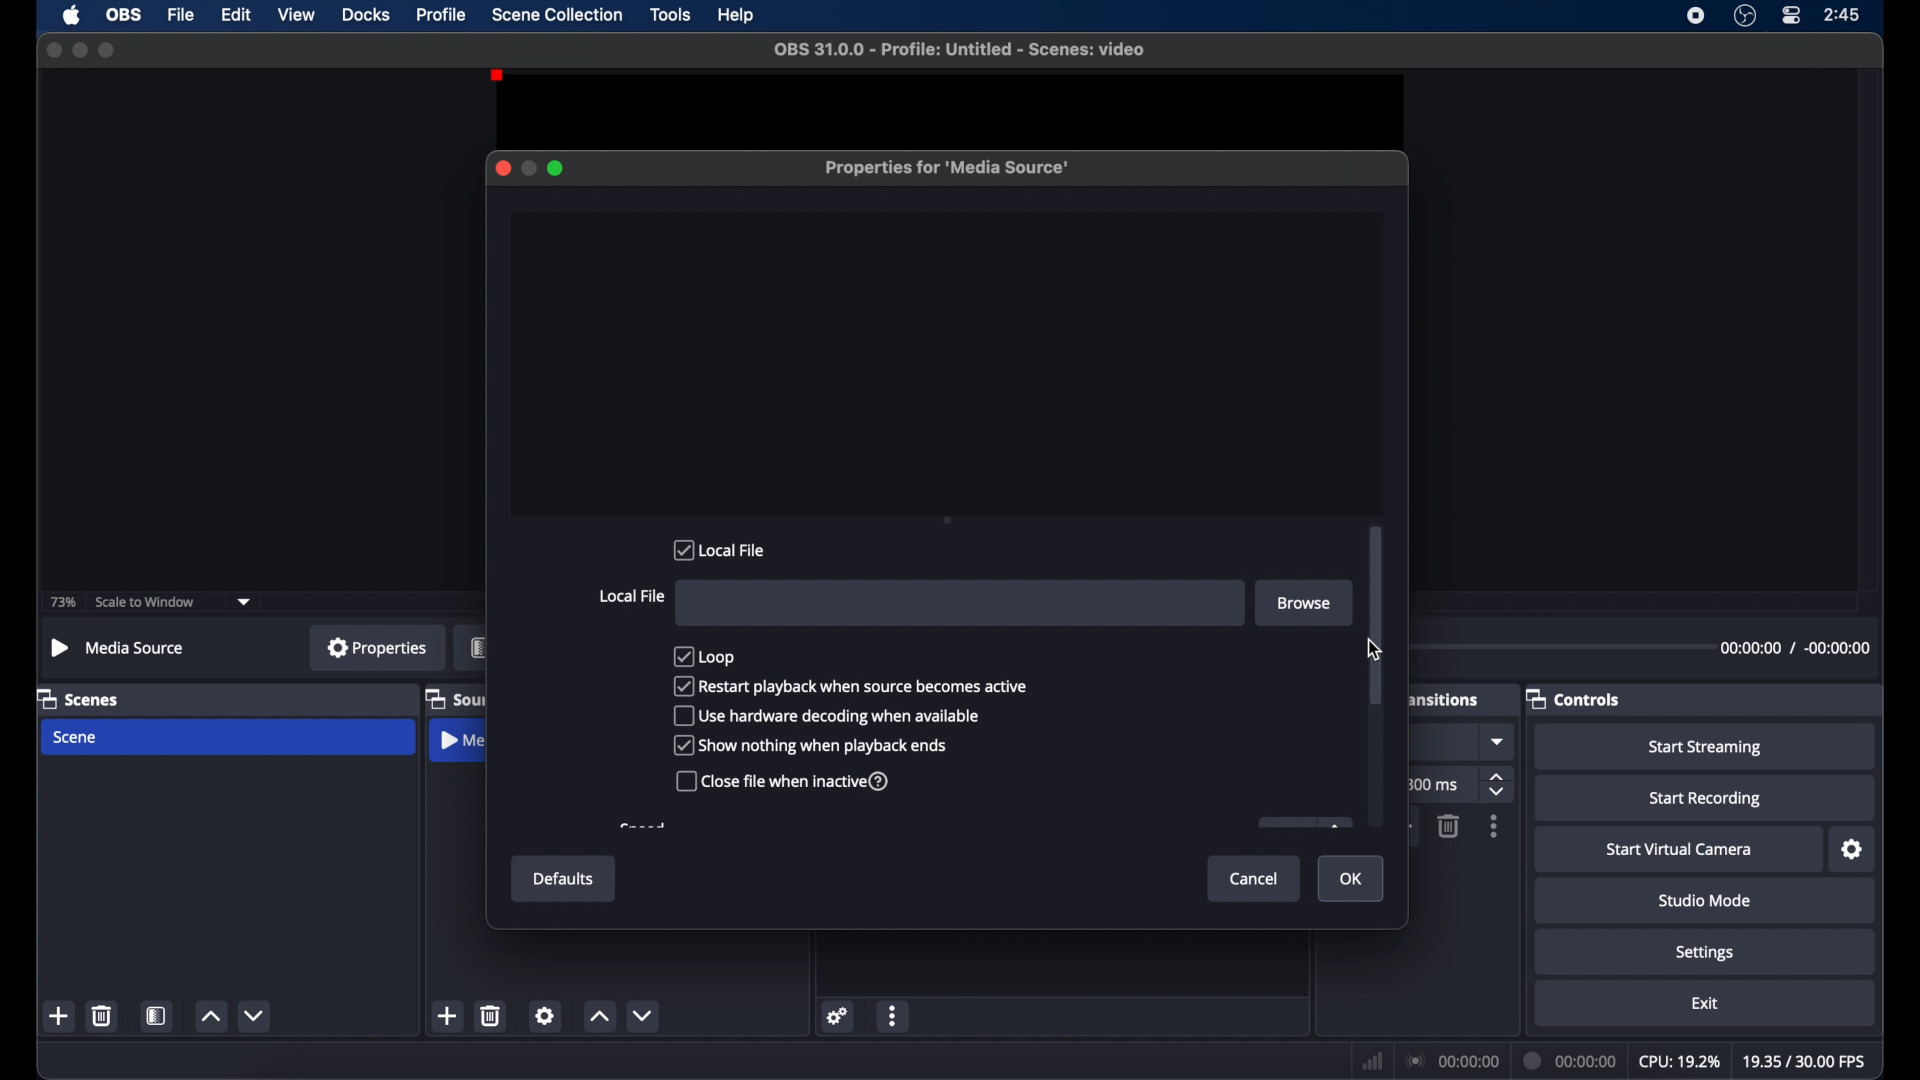 Image resolution: width=1920 pixels, height=1080 pixels. What do you see at coordinates (210, 1017) in the screenshot?
I see `increment` at bounding box center [210, 1017].